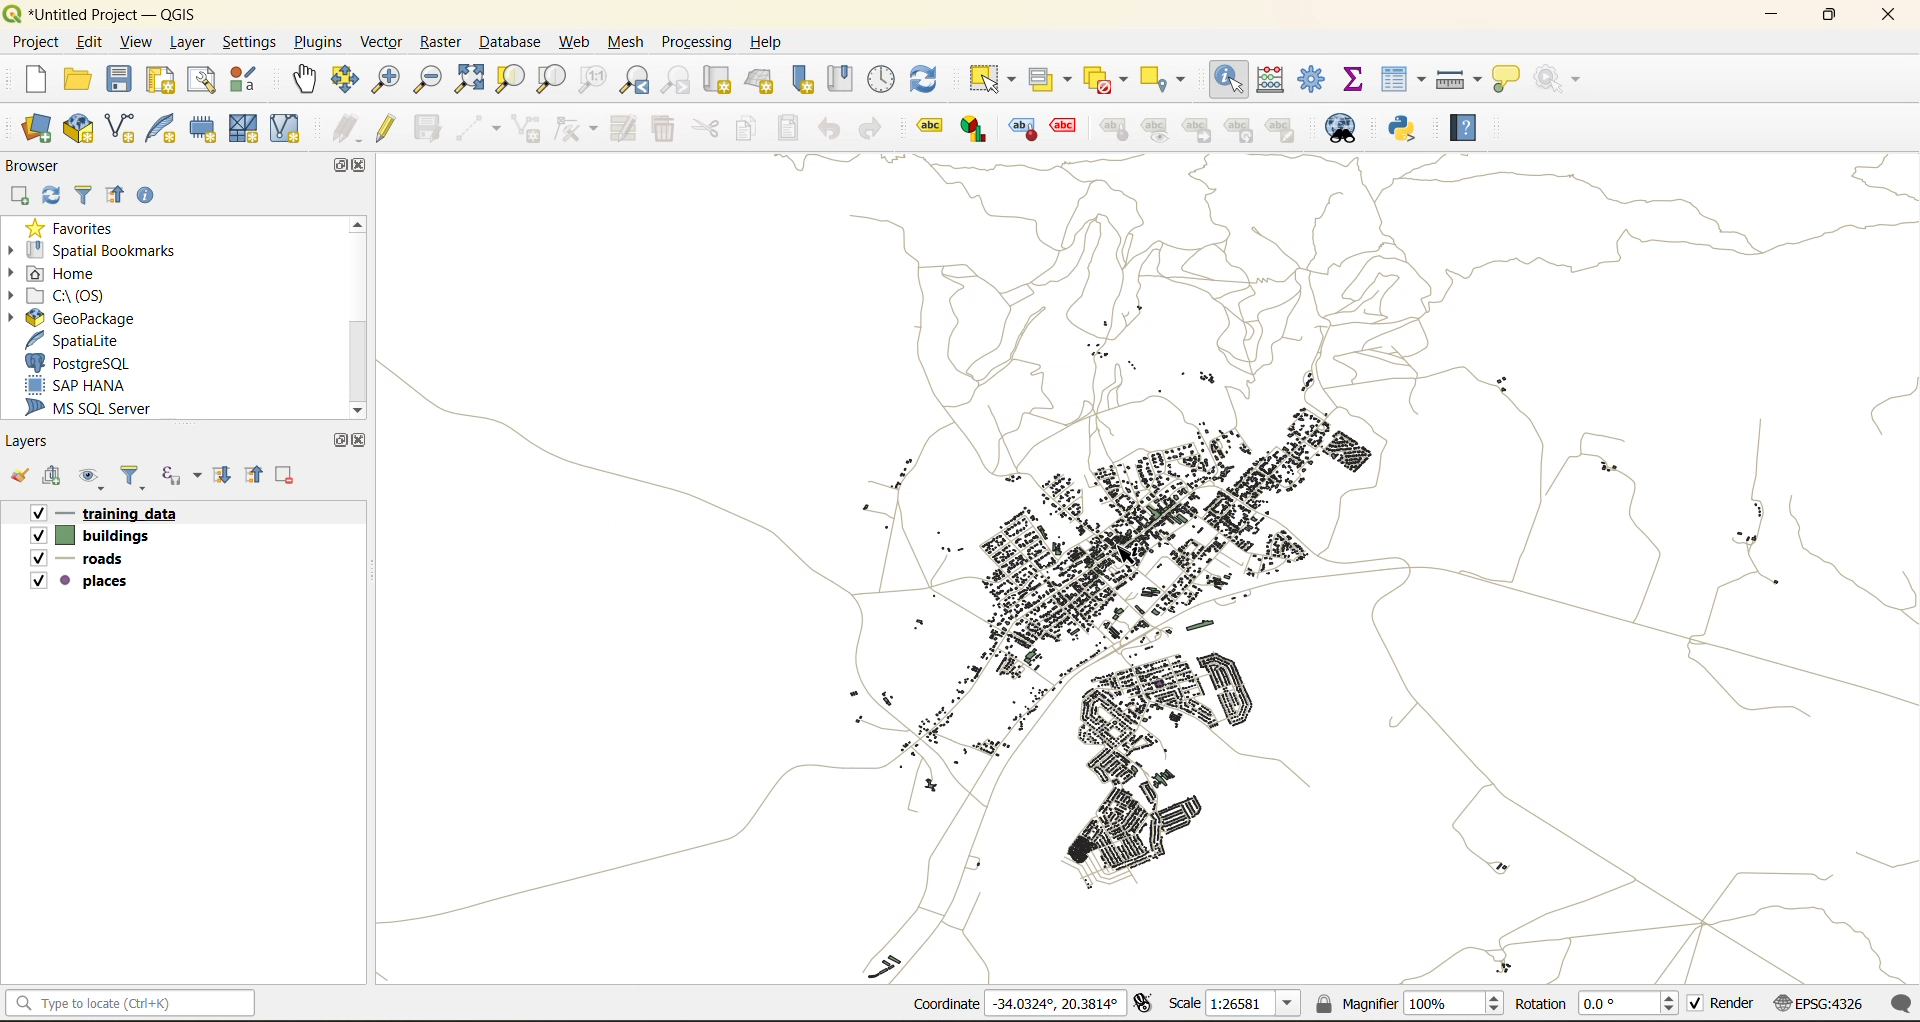 The width and height of the screenshot is (1920, 1022). Describe the element at coordinates (305, 83) in the screenshot. I see `pan map` at that location.